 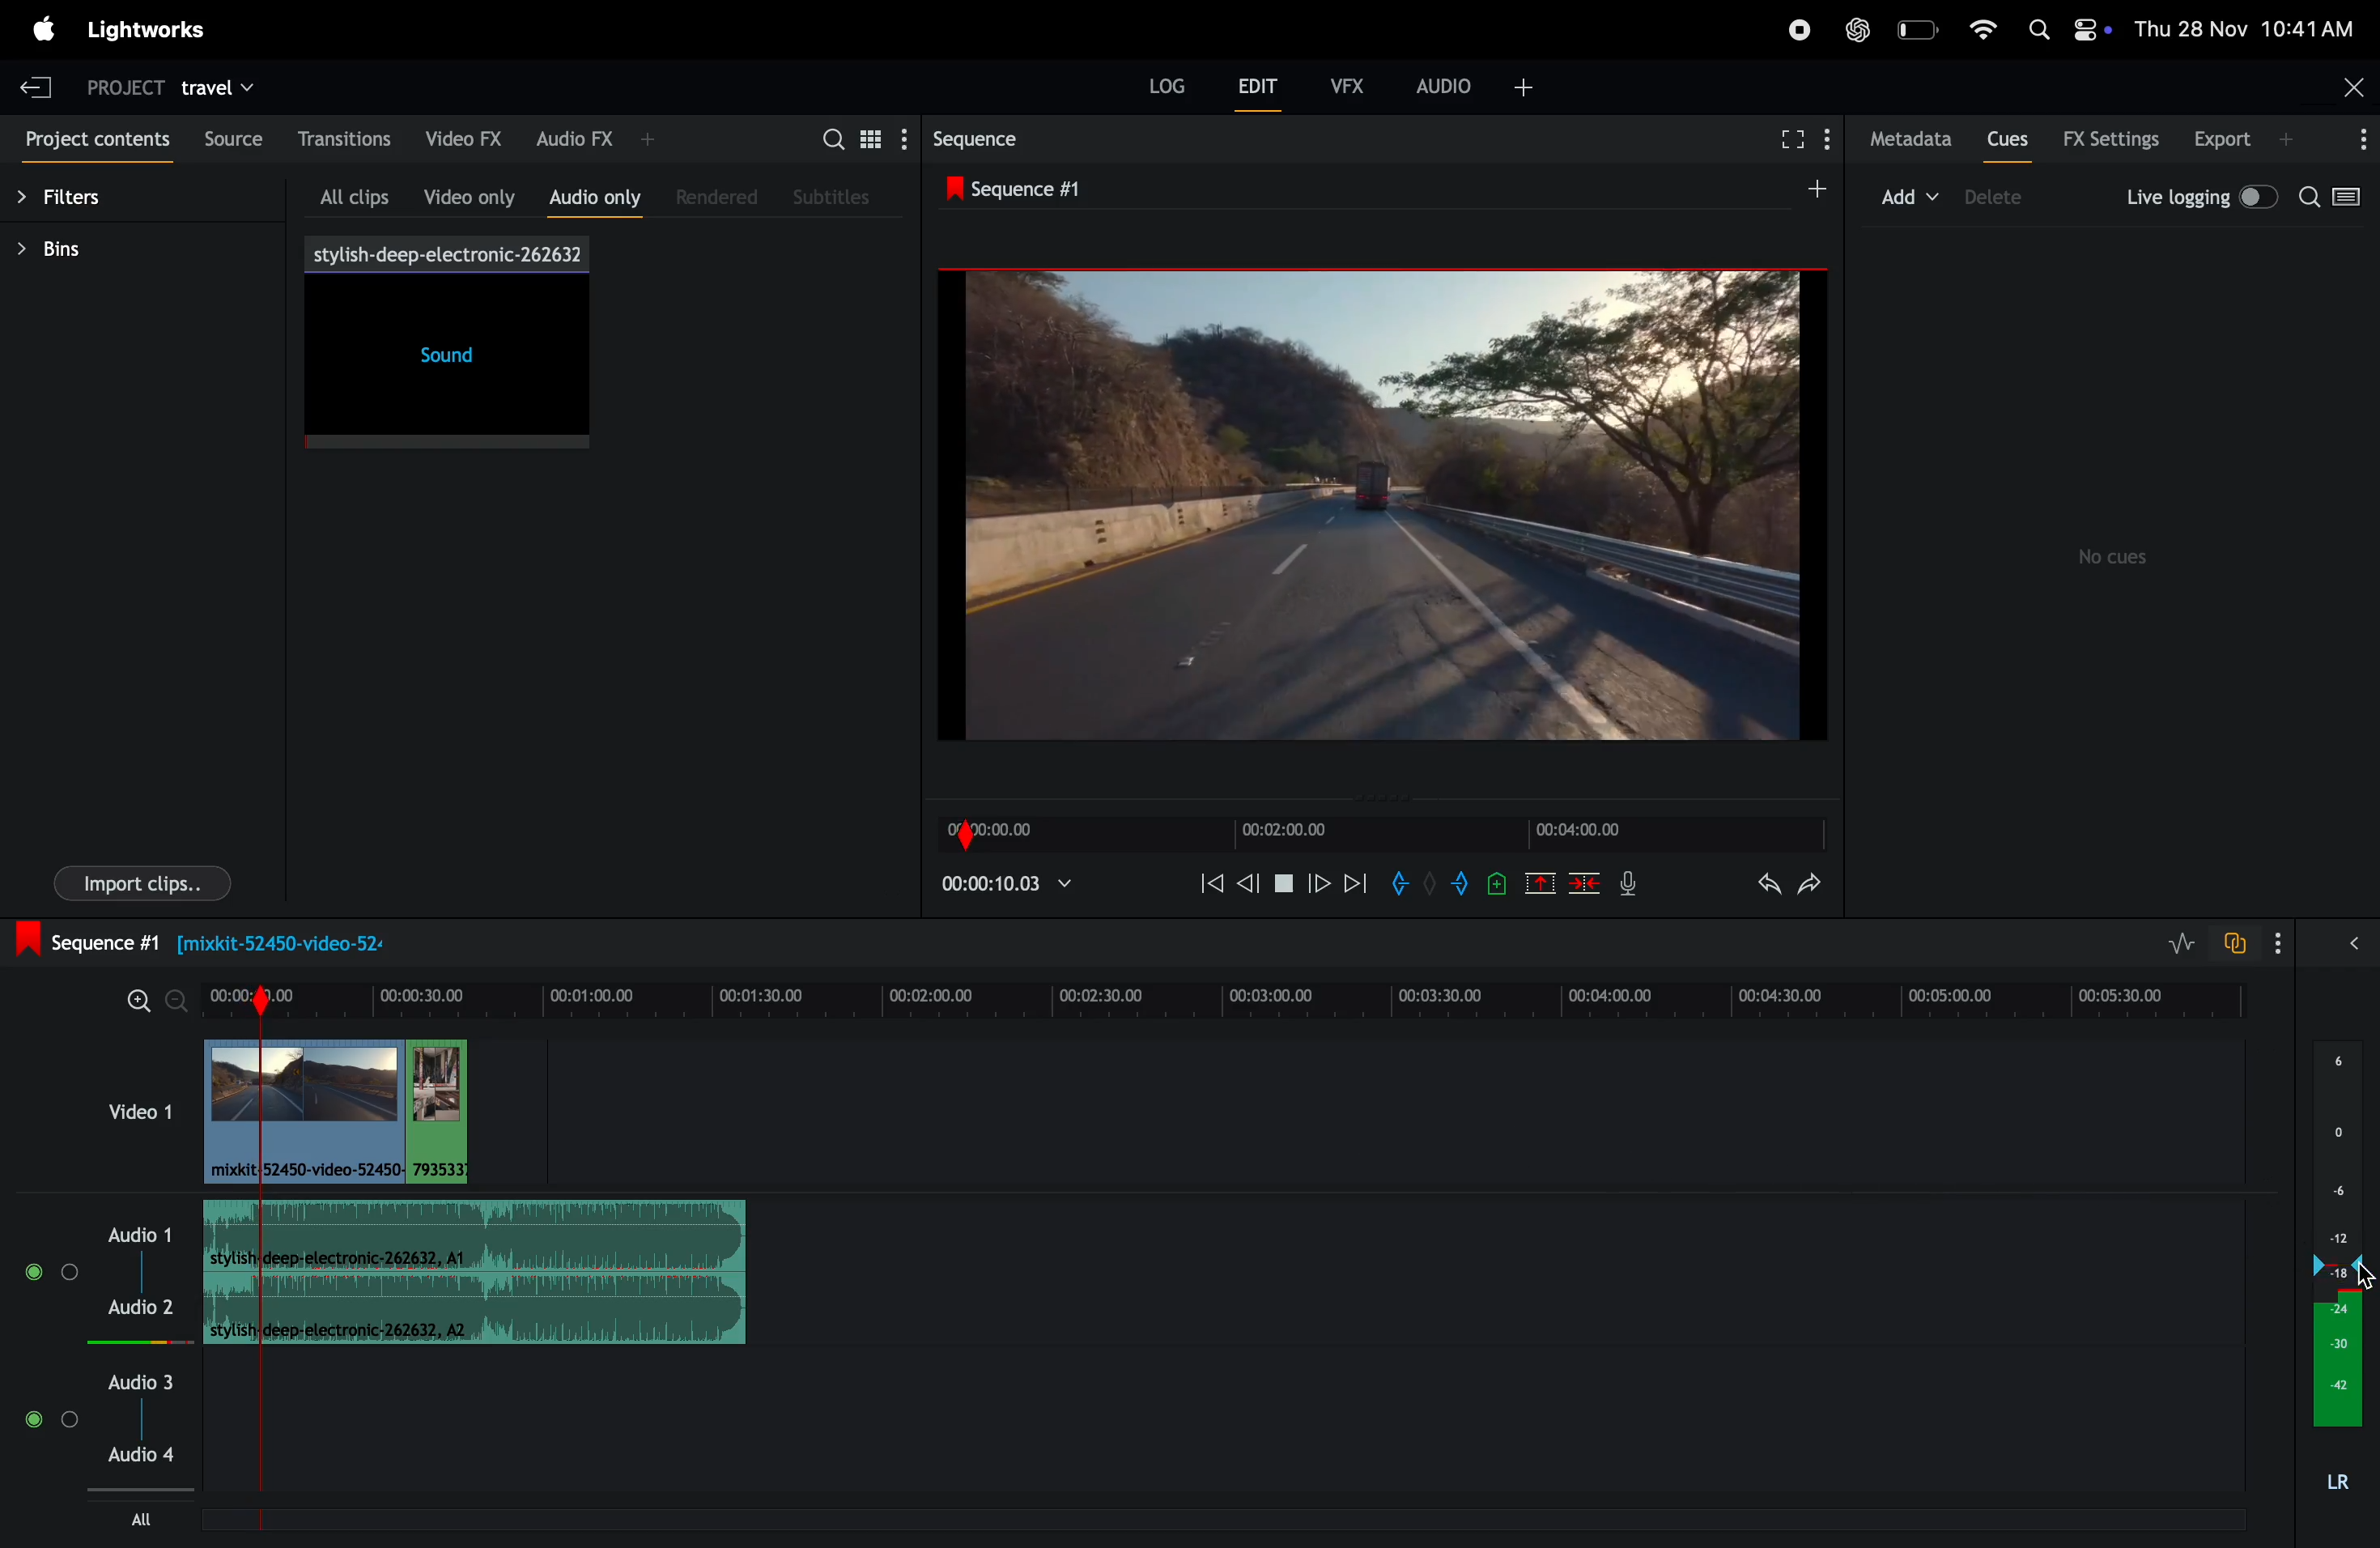 What do you see at coordinates (1011, 830) in the screenshot?
I see `time` at bounding box center [1011, 830].